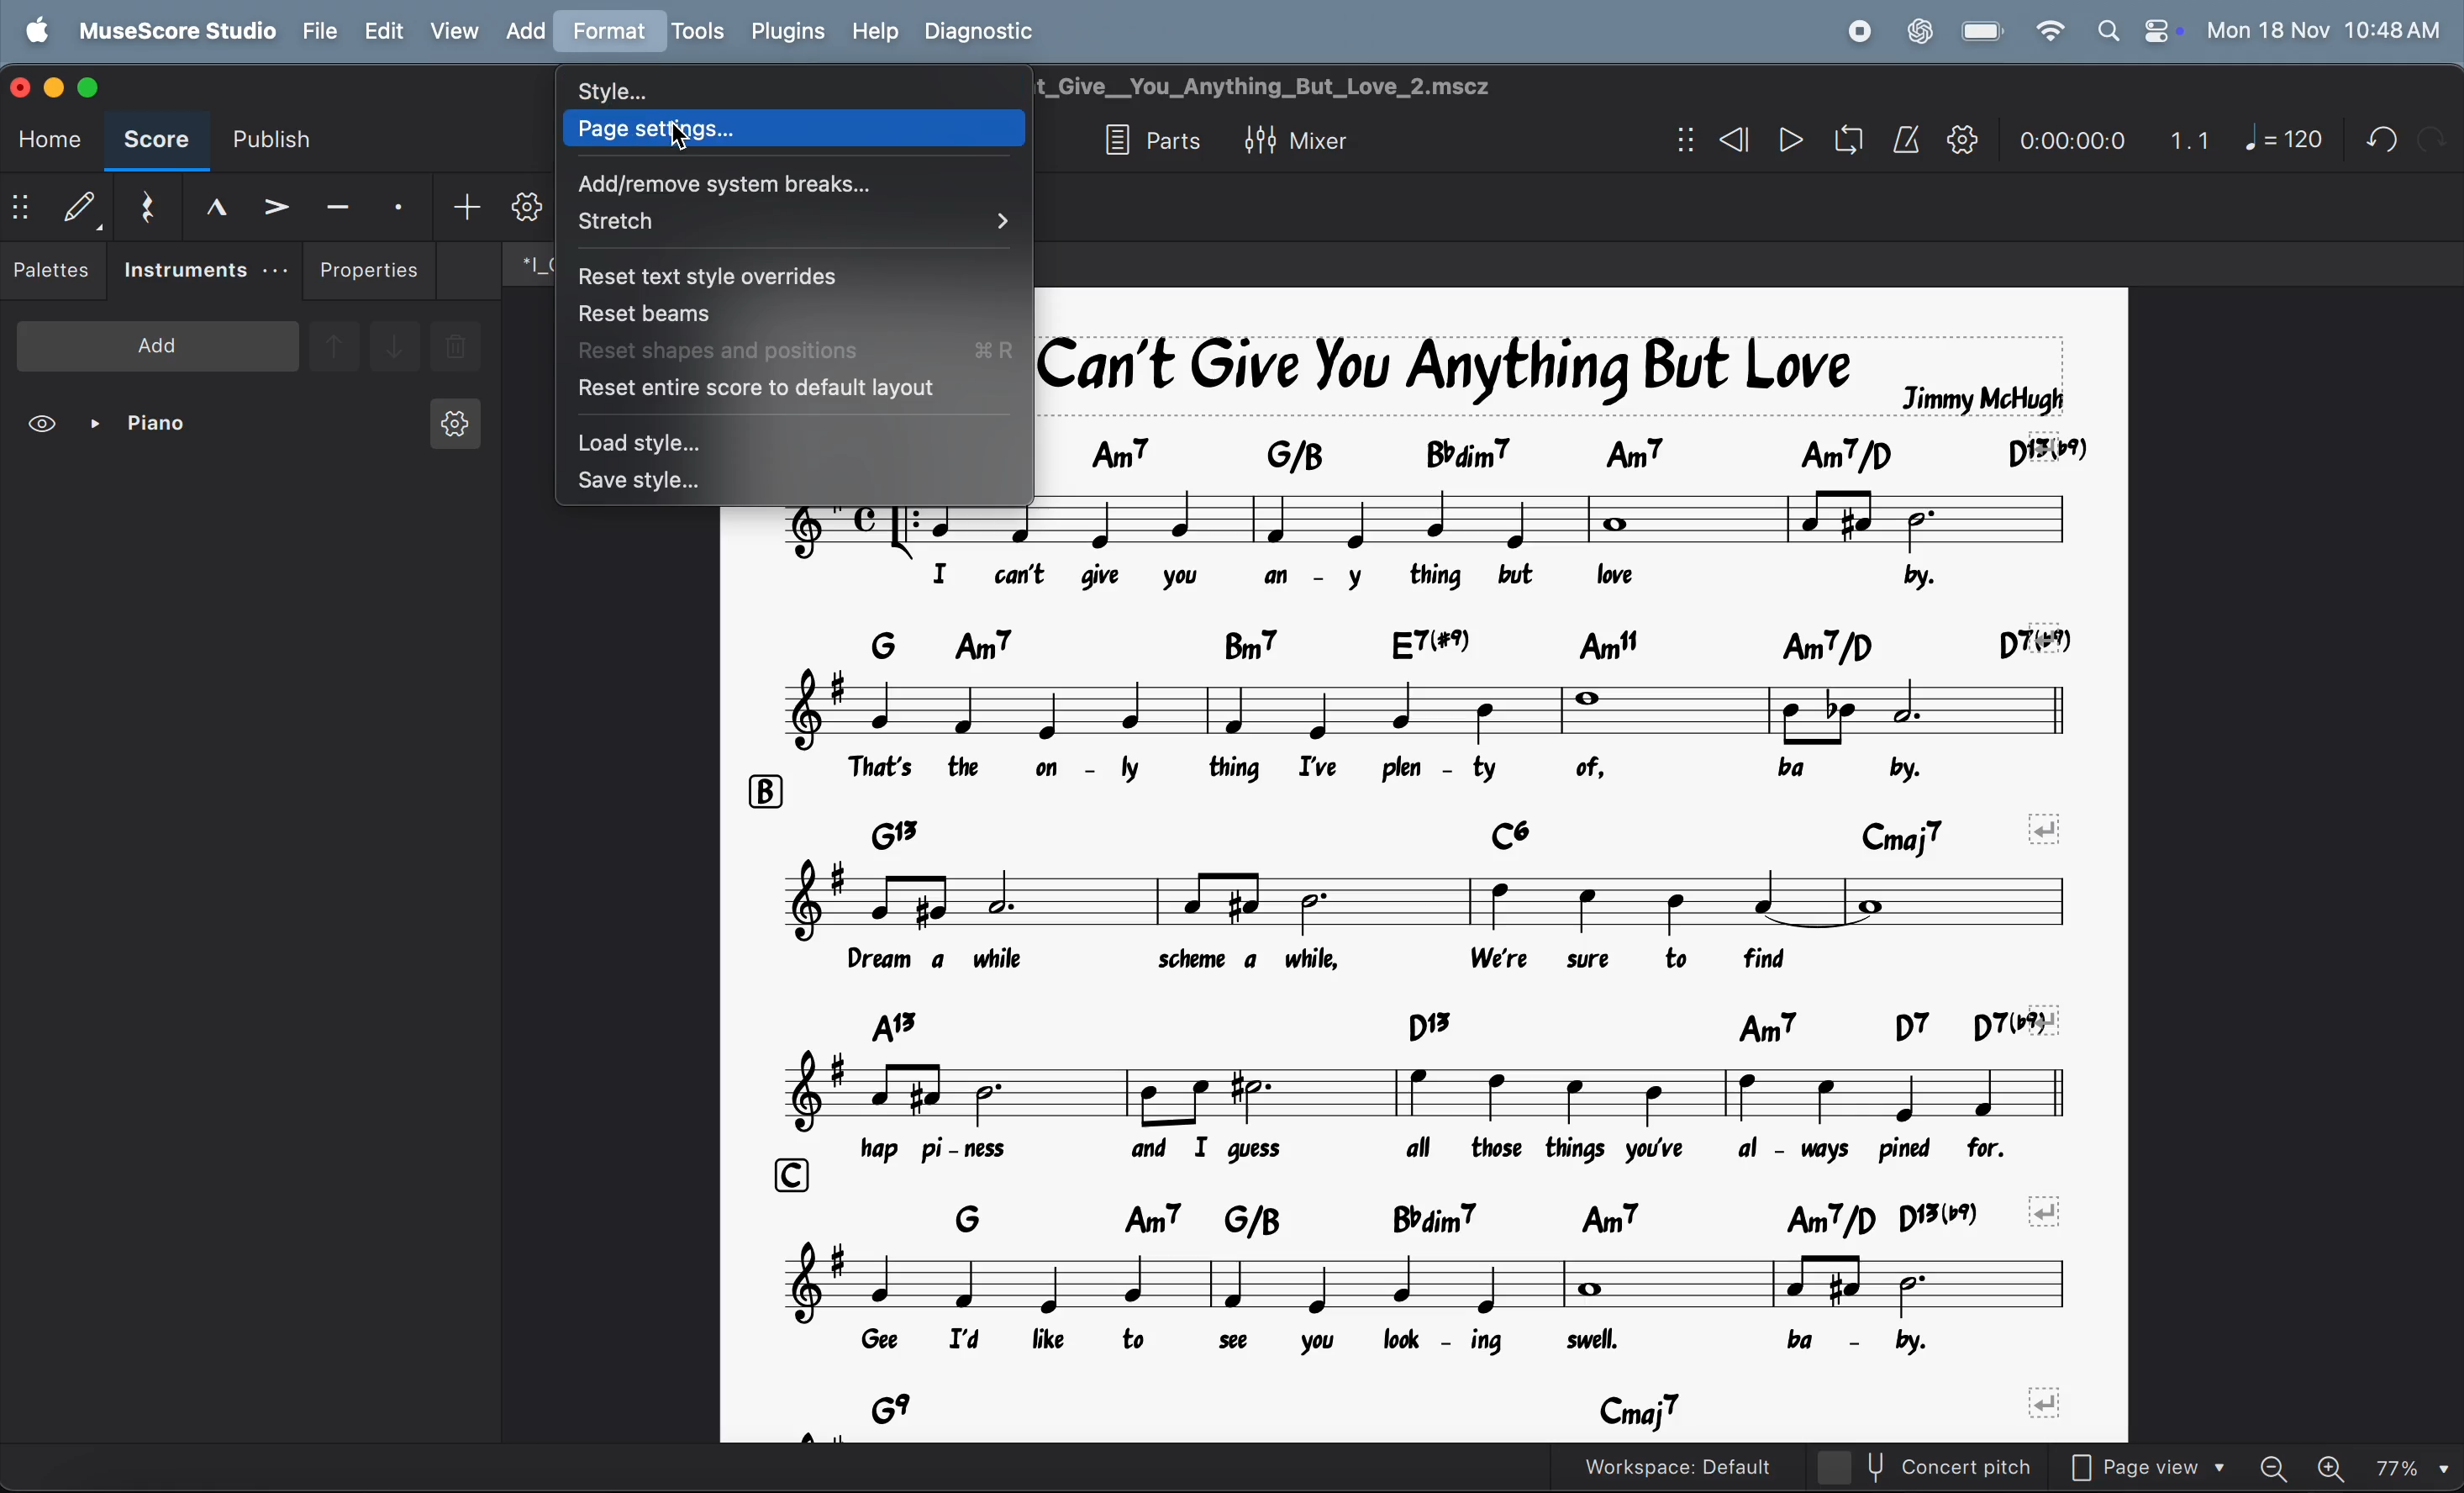  Describe the element at coordinates (1858, 31) in the screenshot. I see `record` at that location.